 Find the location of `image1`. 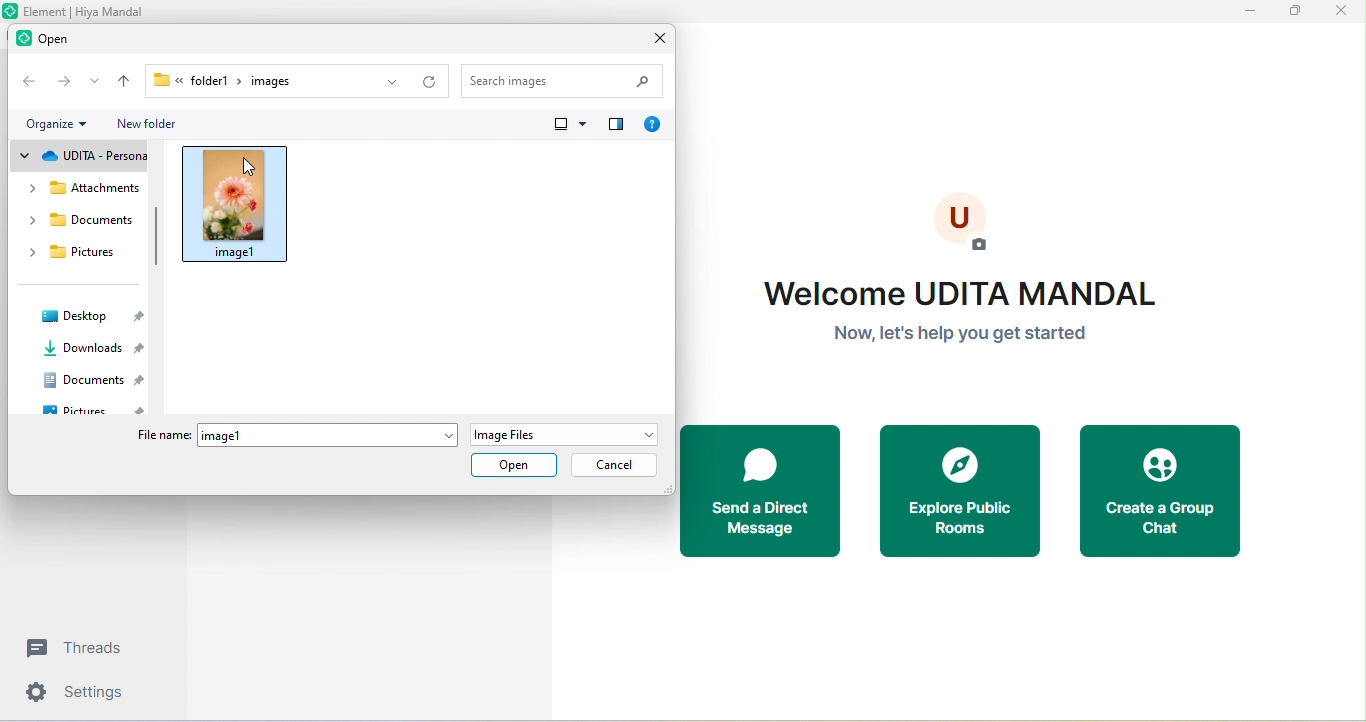

image1 is located at coordinates (247, 201).